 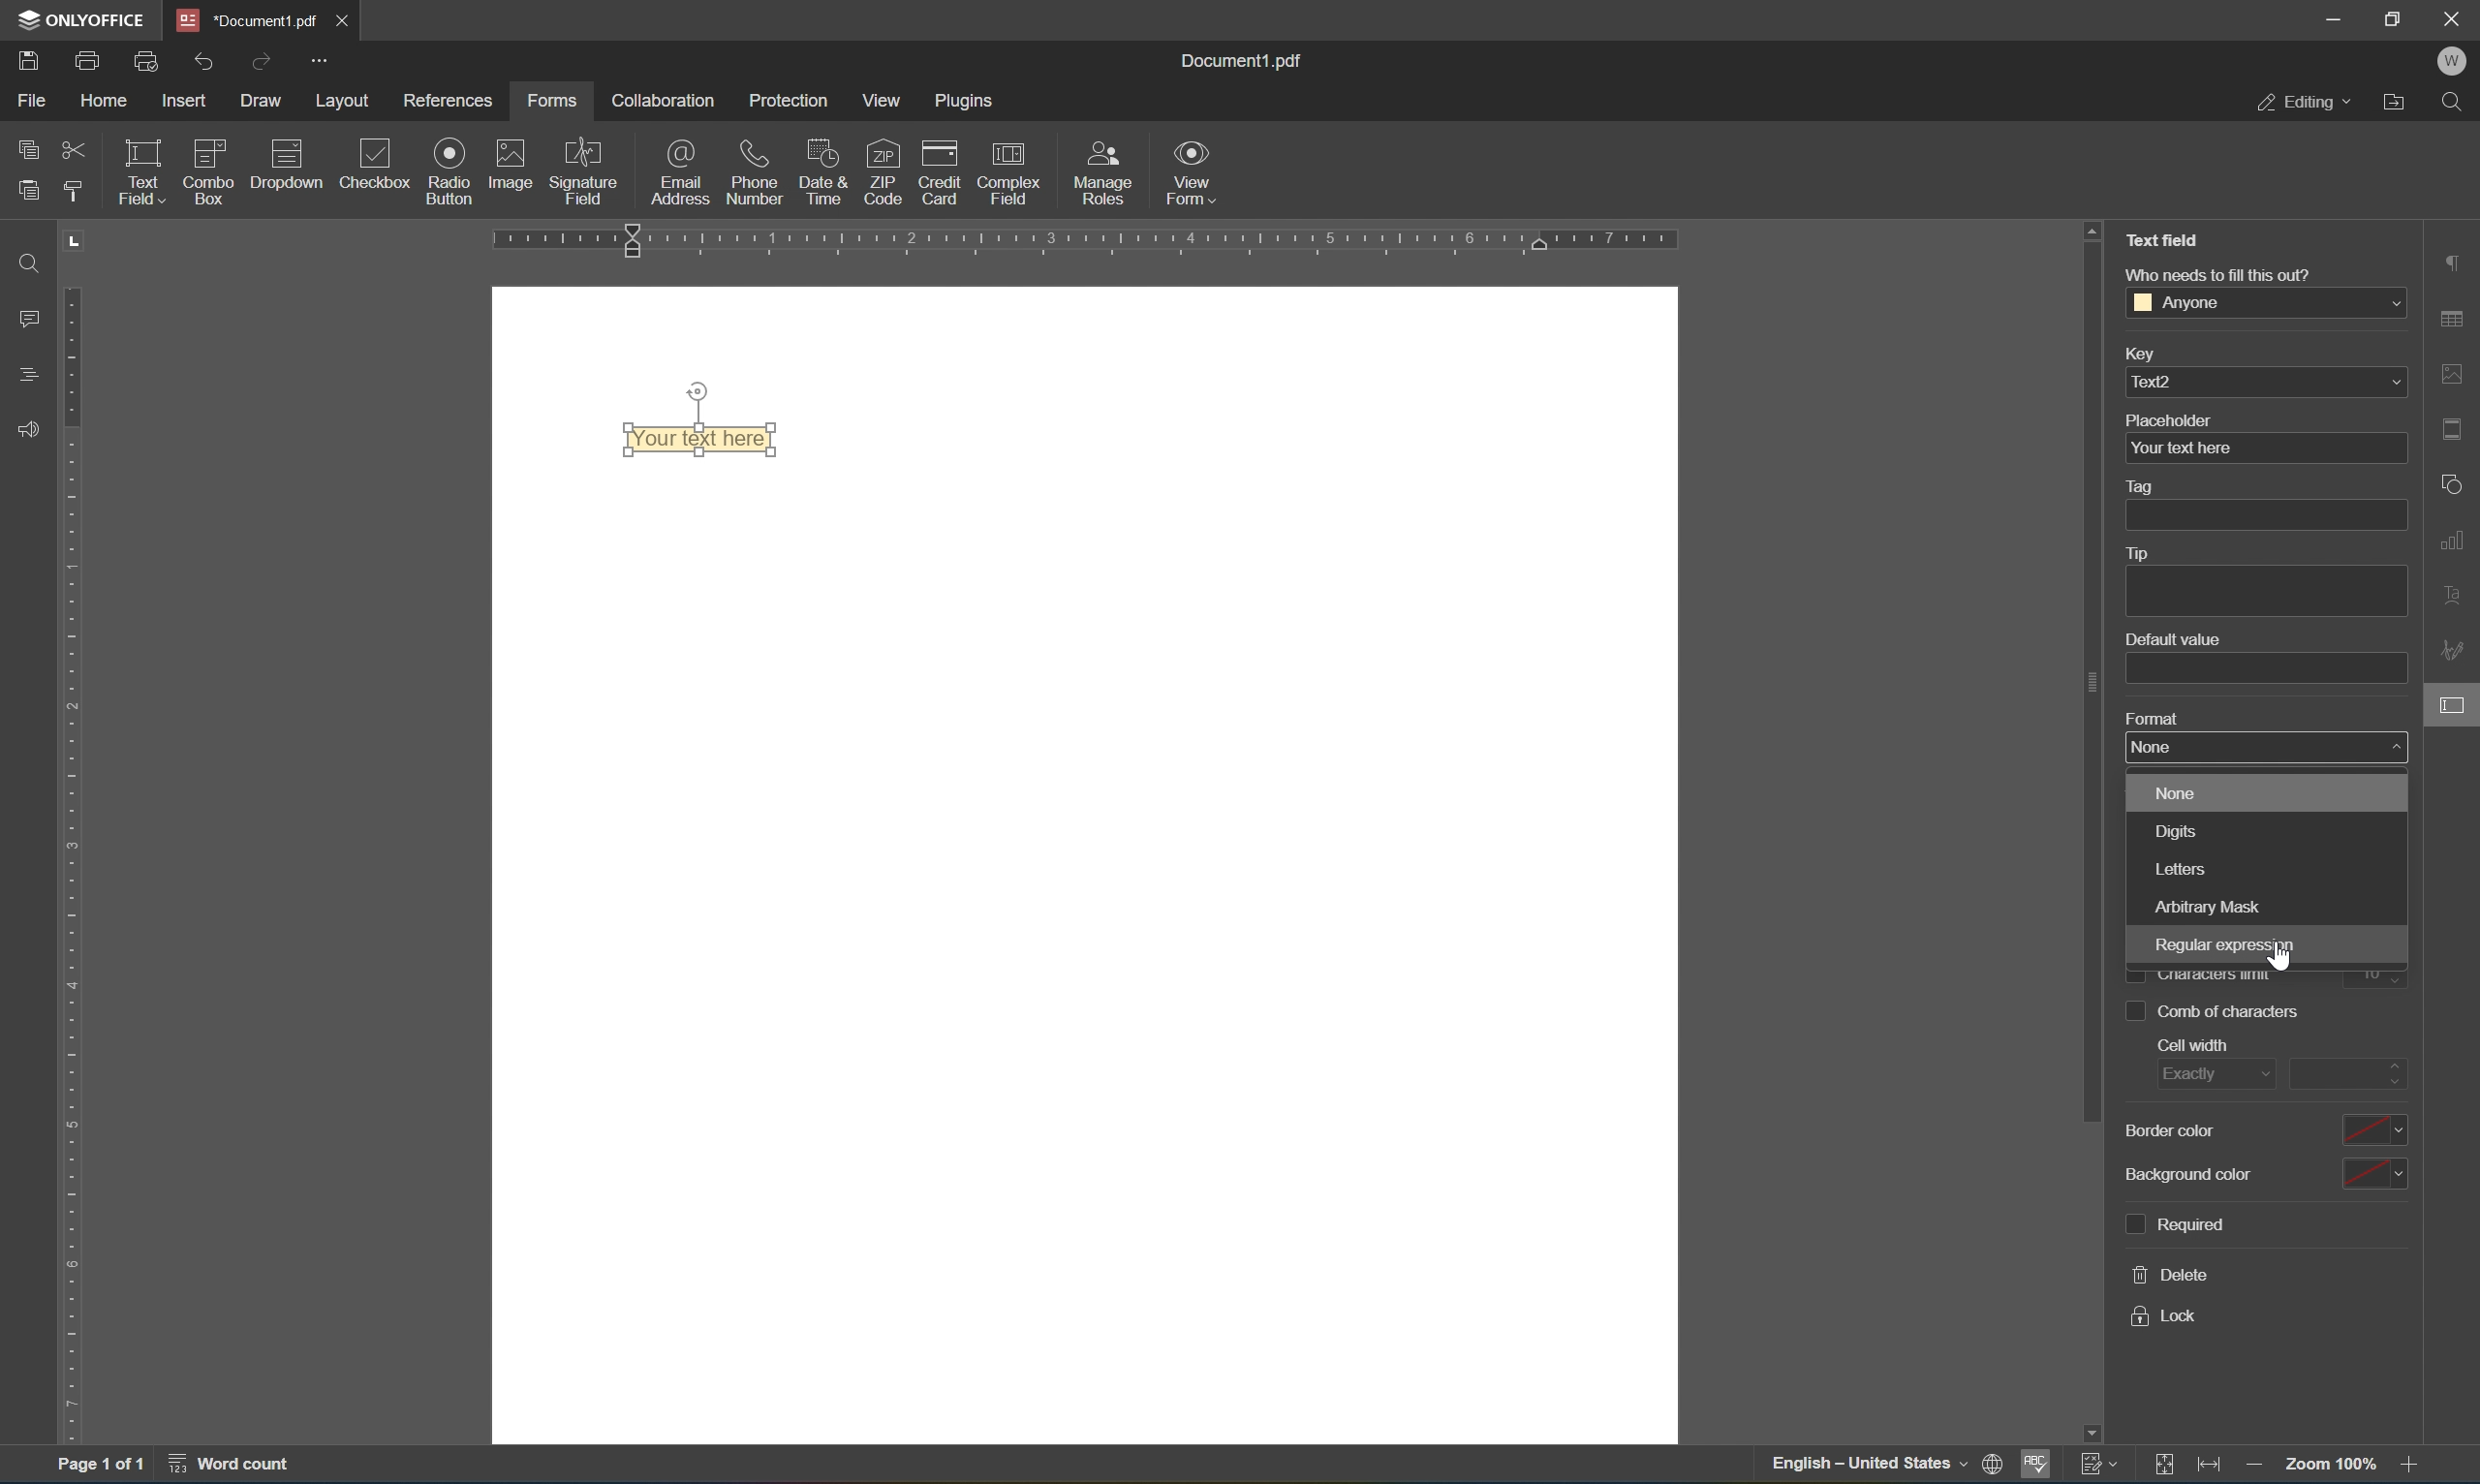 I want to click on restore down, so click(x=2396, y=18).